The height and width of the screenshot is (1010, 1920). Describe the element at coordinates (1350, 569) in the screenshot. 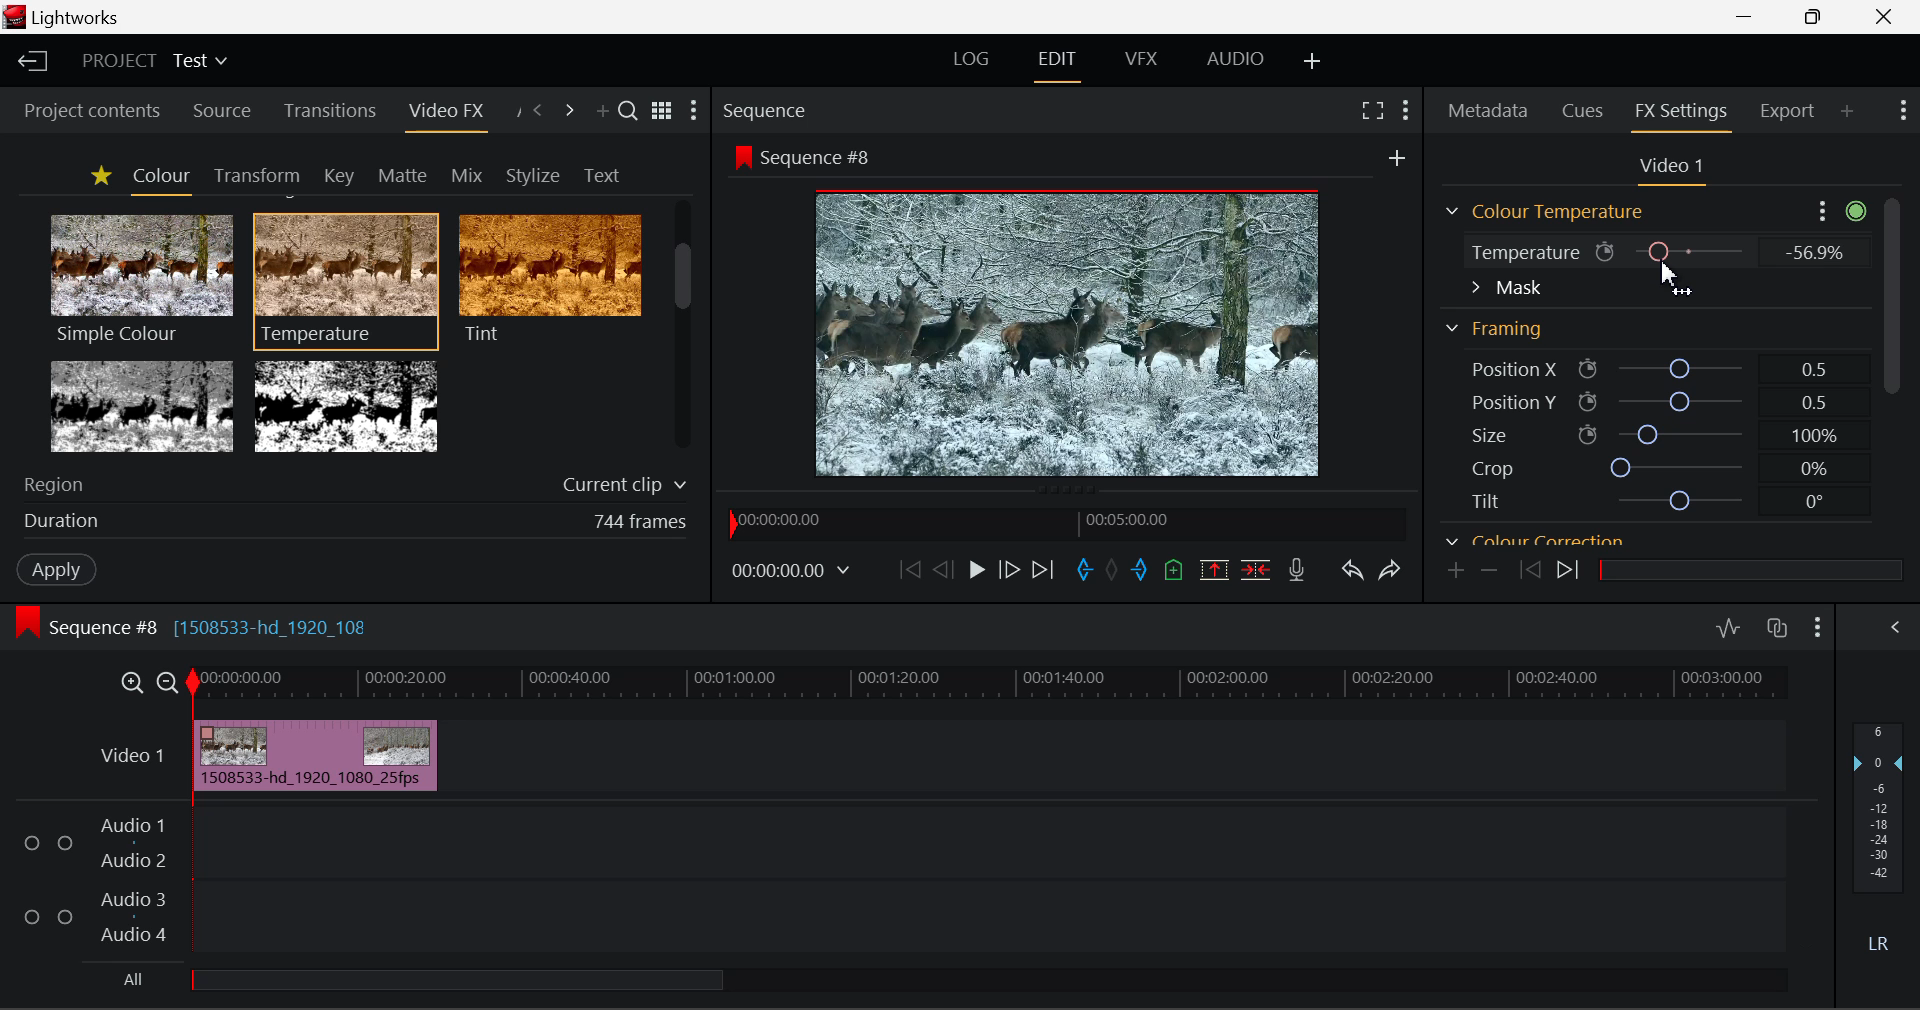

I see `Undo` at that location.